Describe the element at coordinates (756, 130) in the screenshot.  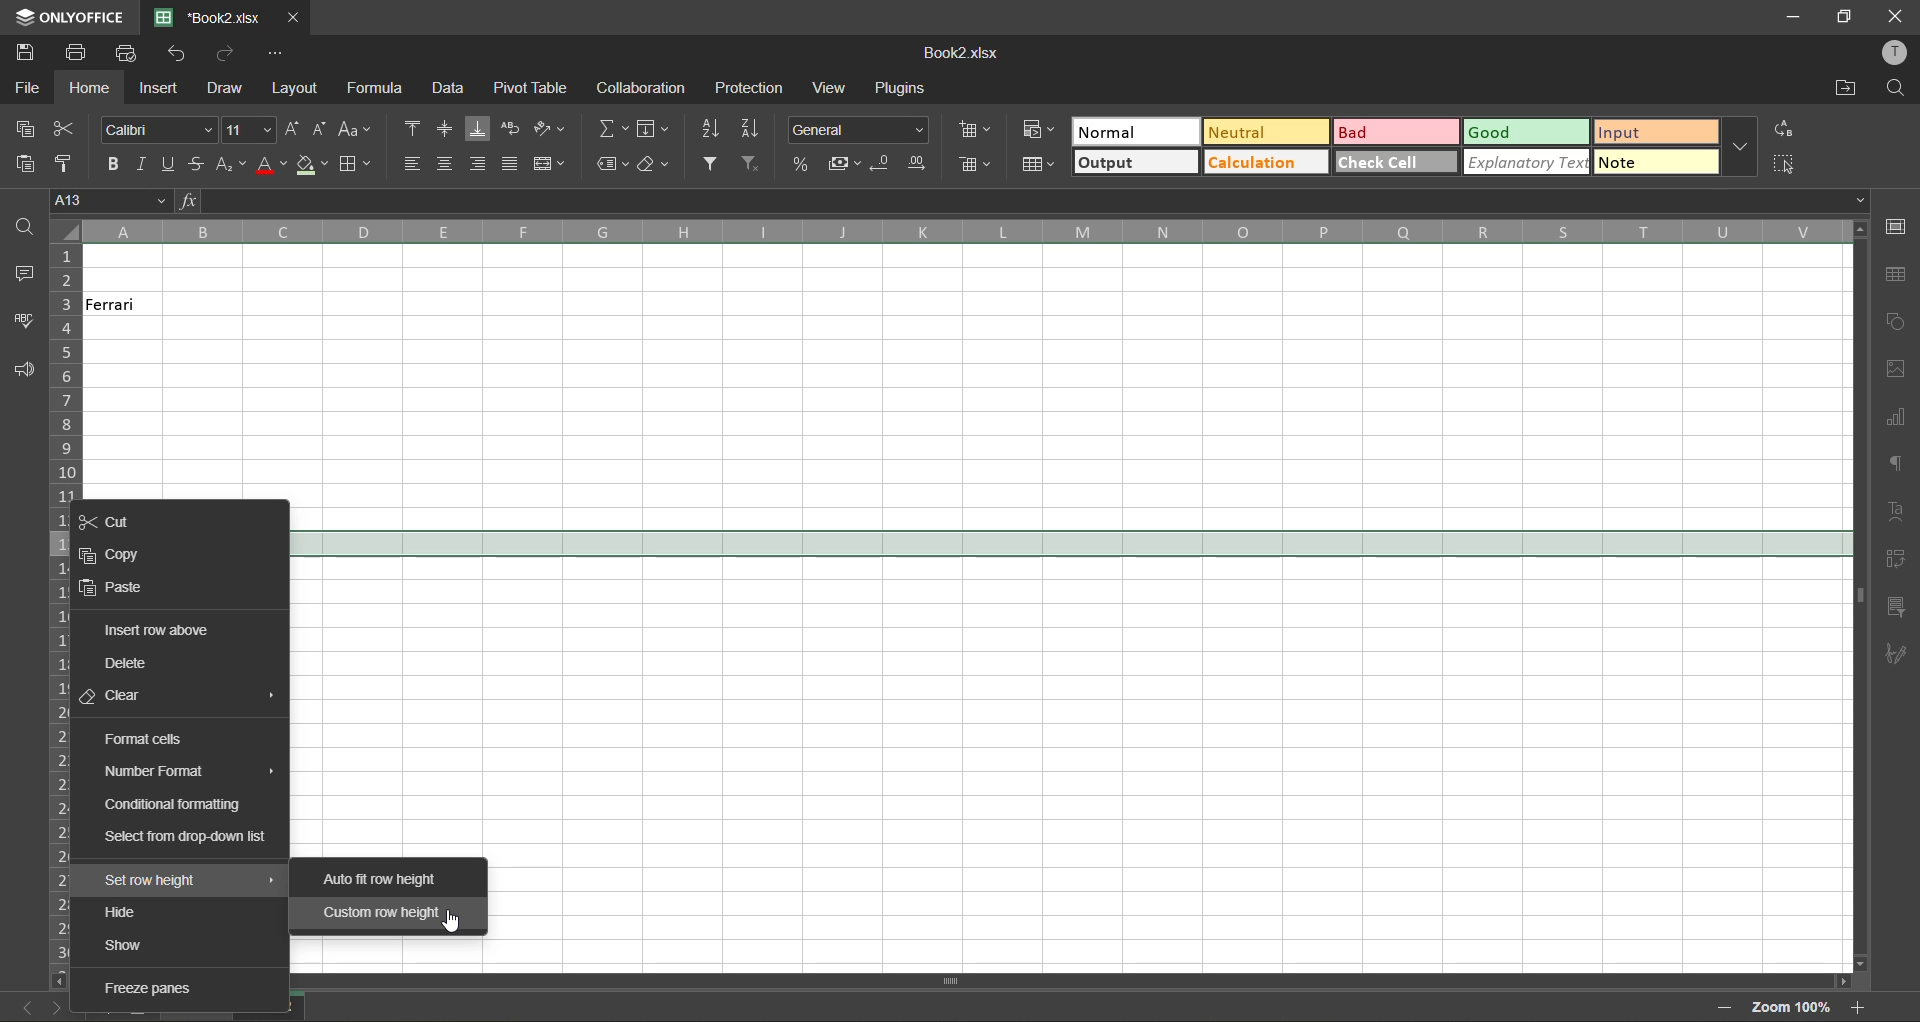
I see `sort descending` at that location.